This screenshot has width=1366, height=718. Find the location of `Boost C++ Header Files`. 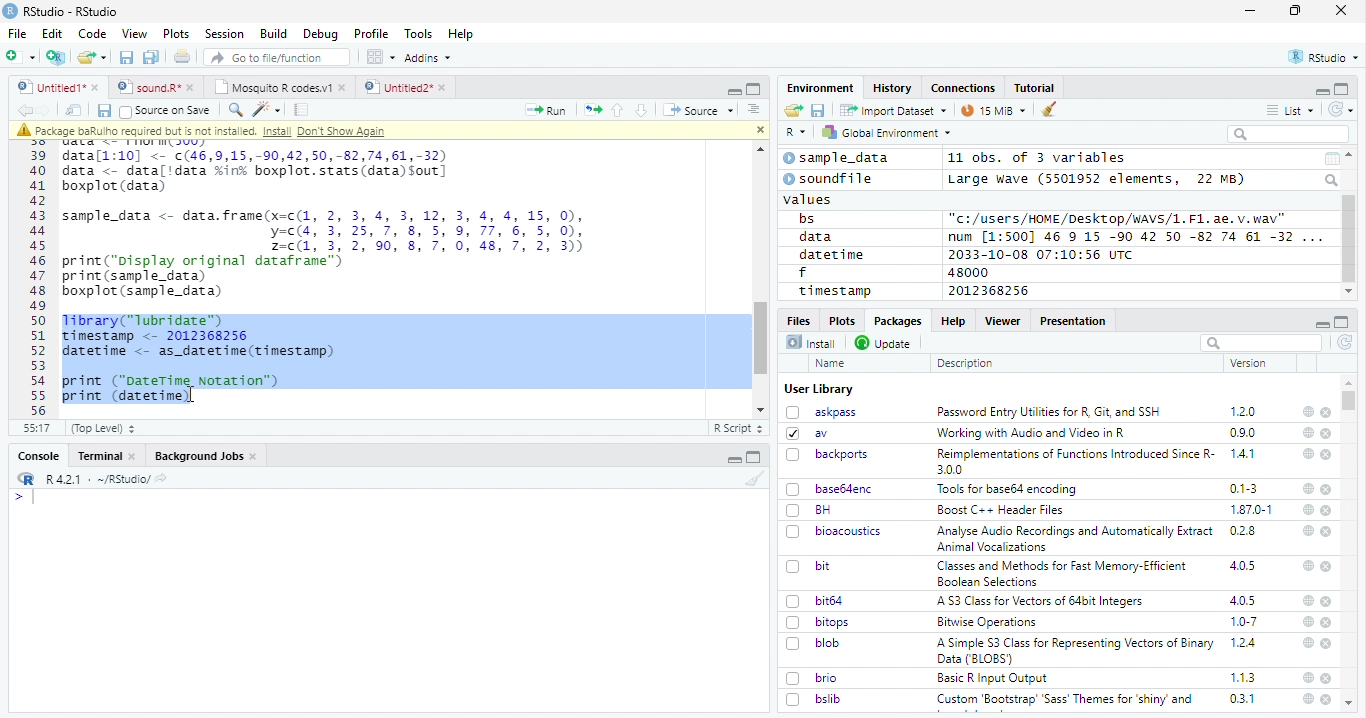

Boost C++ Header Files is located at coordinates (998, 511).